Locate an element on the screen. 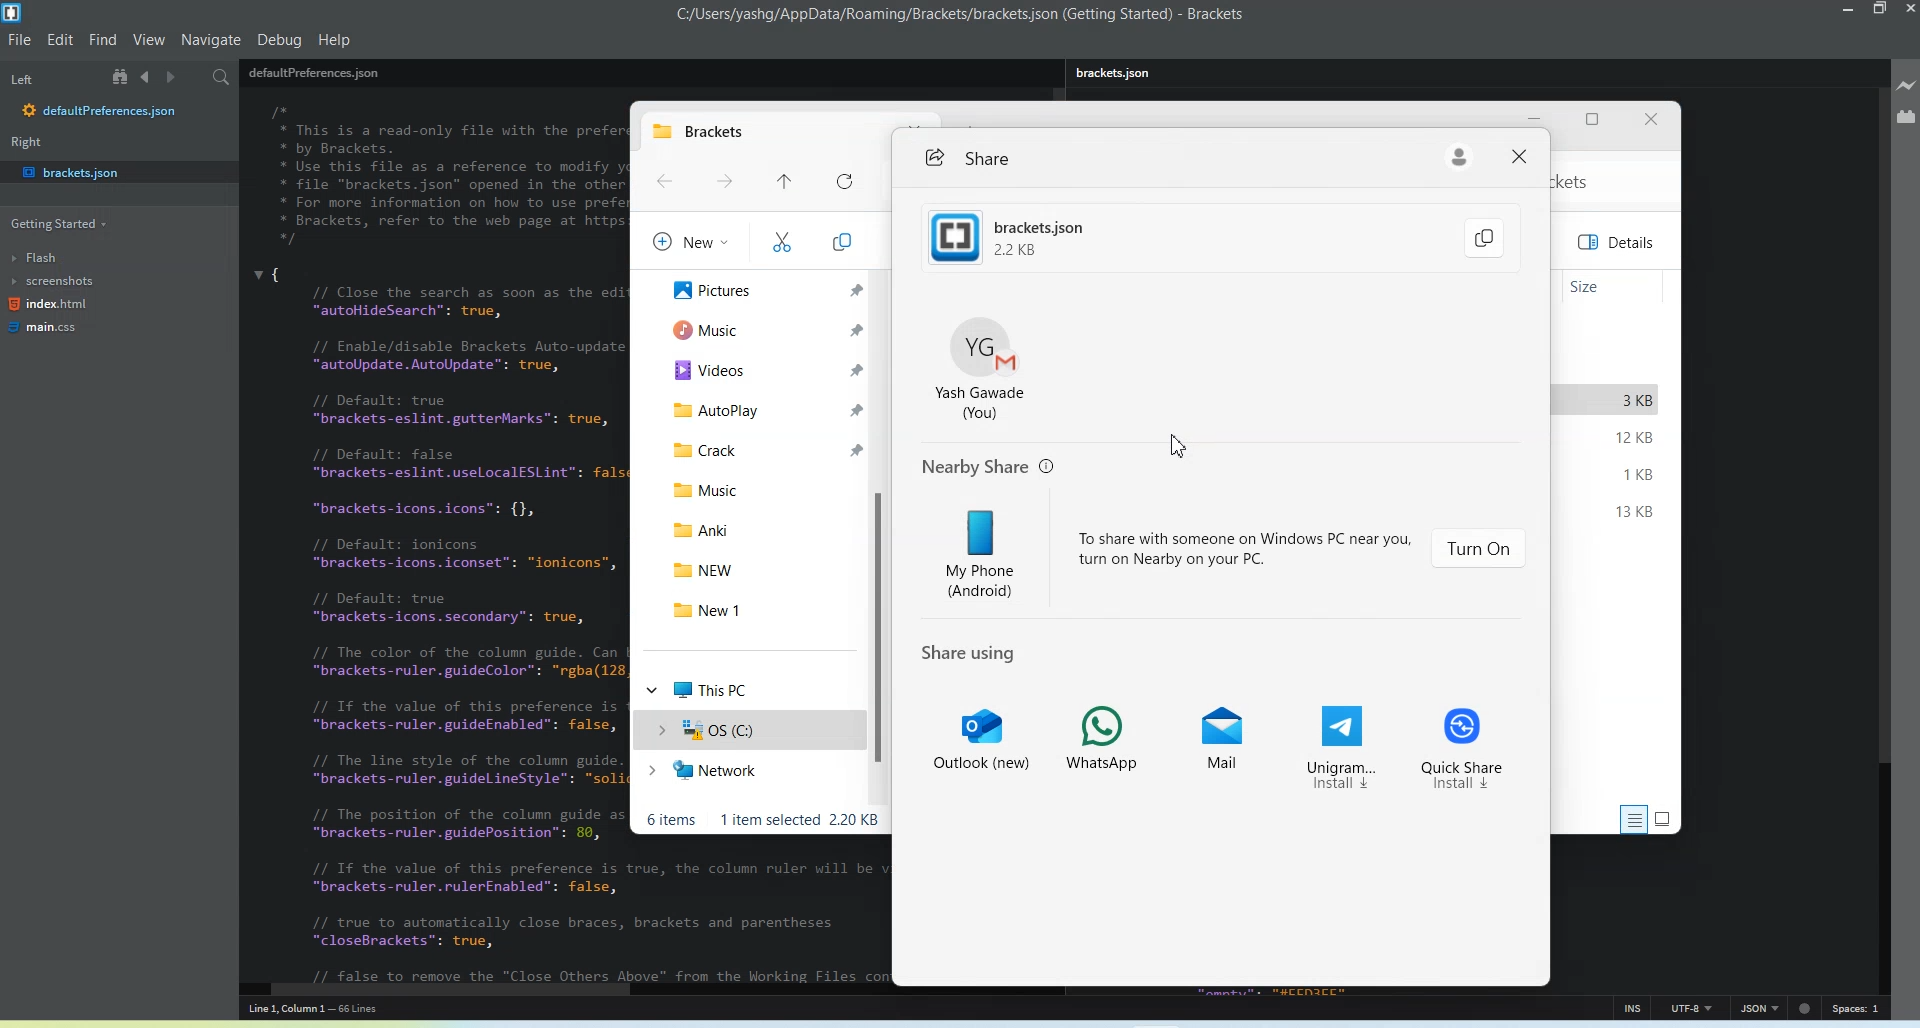  Horizontal Scroll bar is located at coordinates (641, 990).